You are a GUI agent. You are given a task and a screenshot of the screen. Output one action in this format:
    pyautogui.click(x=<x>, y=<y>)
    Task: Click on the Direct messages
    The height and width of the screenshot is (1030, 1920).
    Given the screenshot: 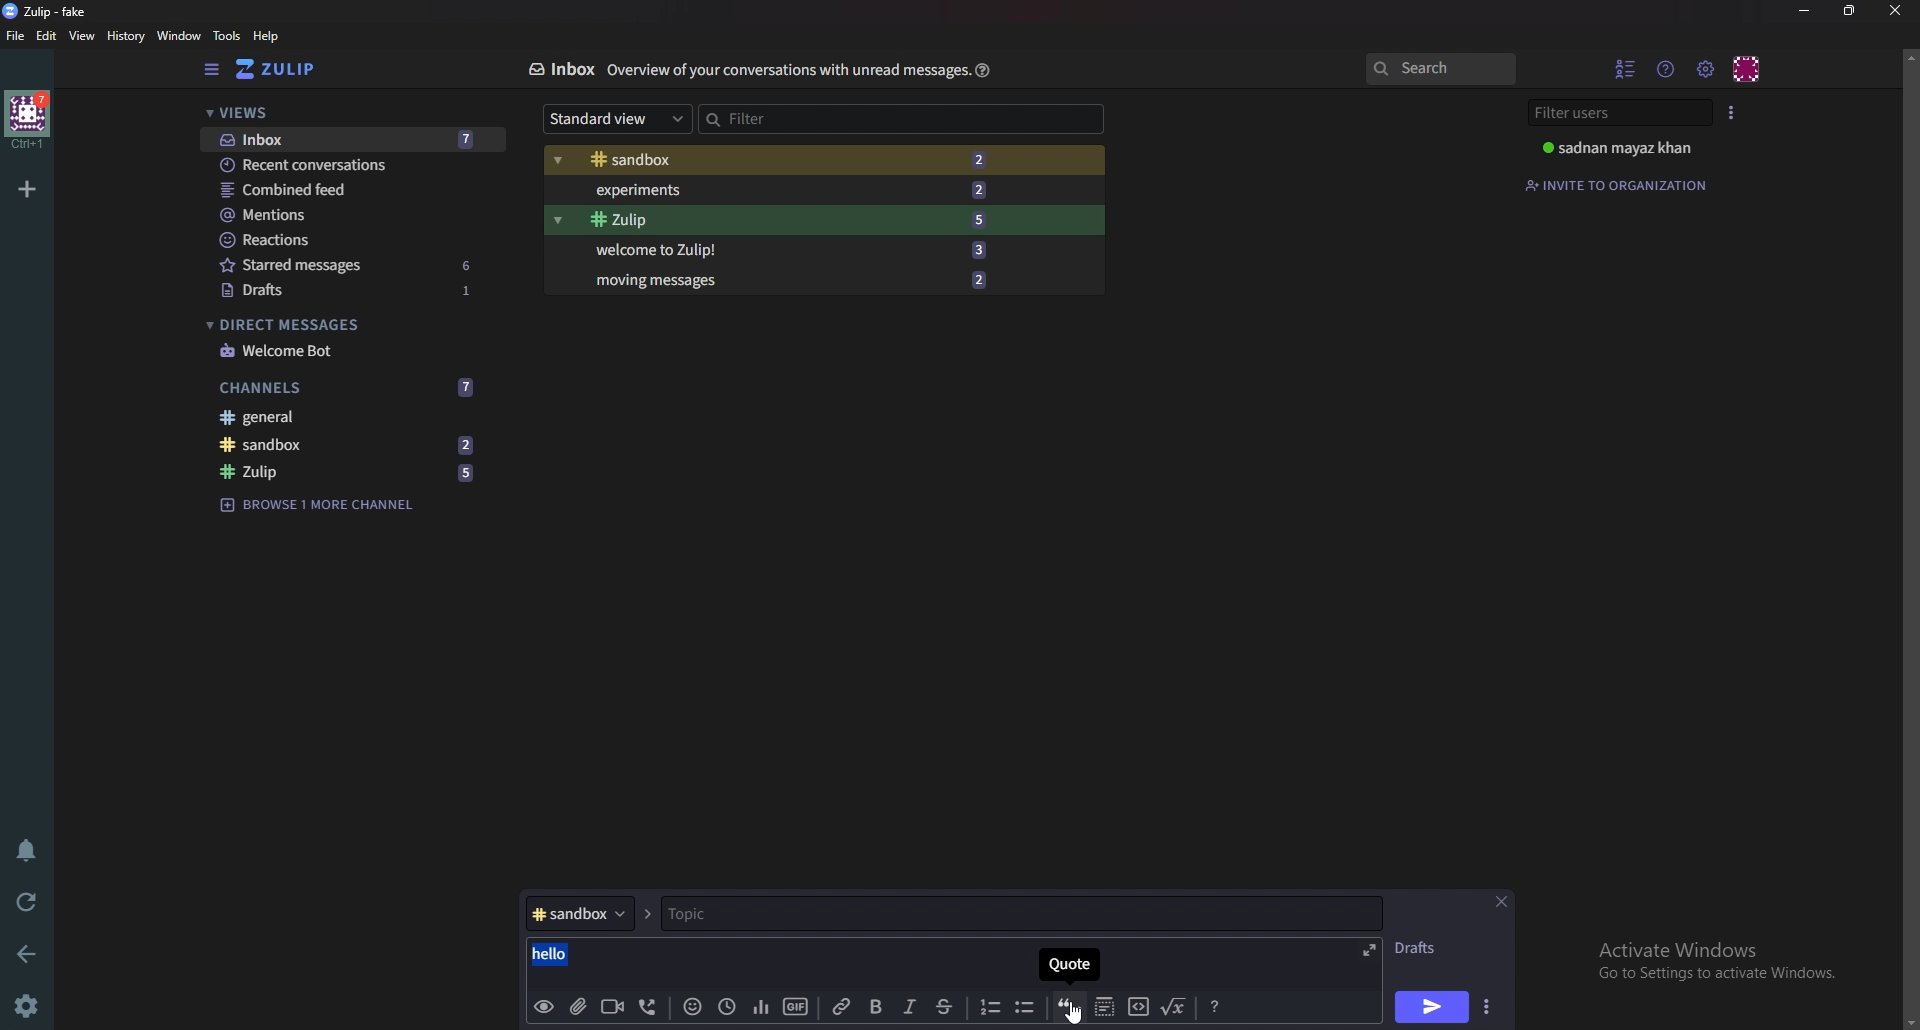 What is the action you would take?
    pyautogui.click(x=340, y=325)
    